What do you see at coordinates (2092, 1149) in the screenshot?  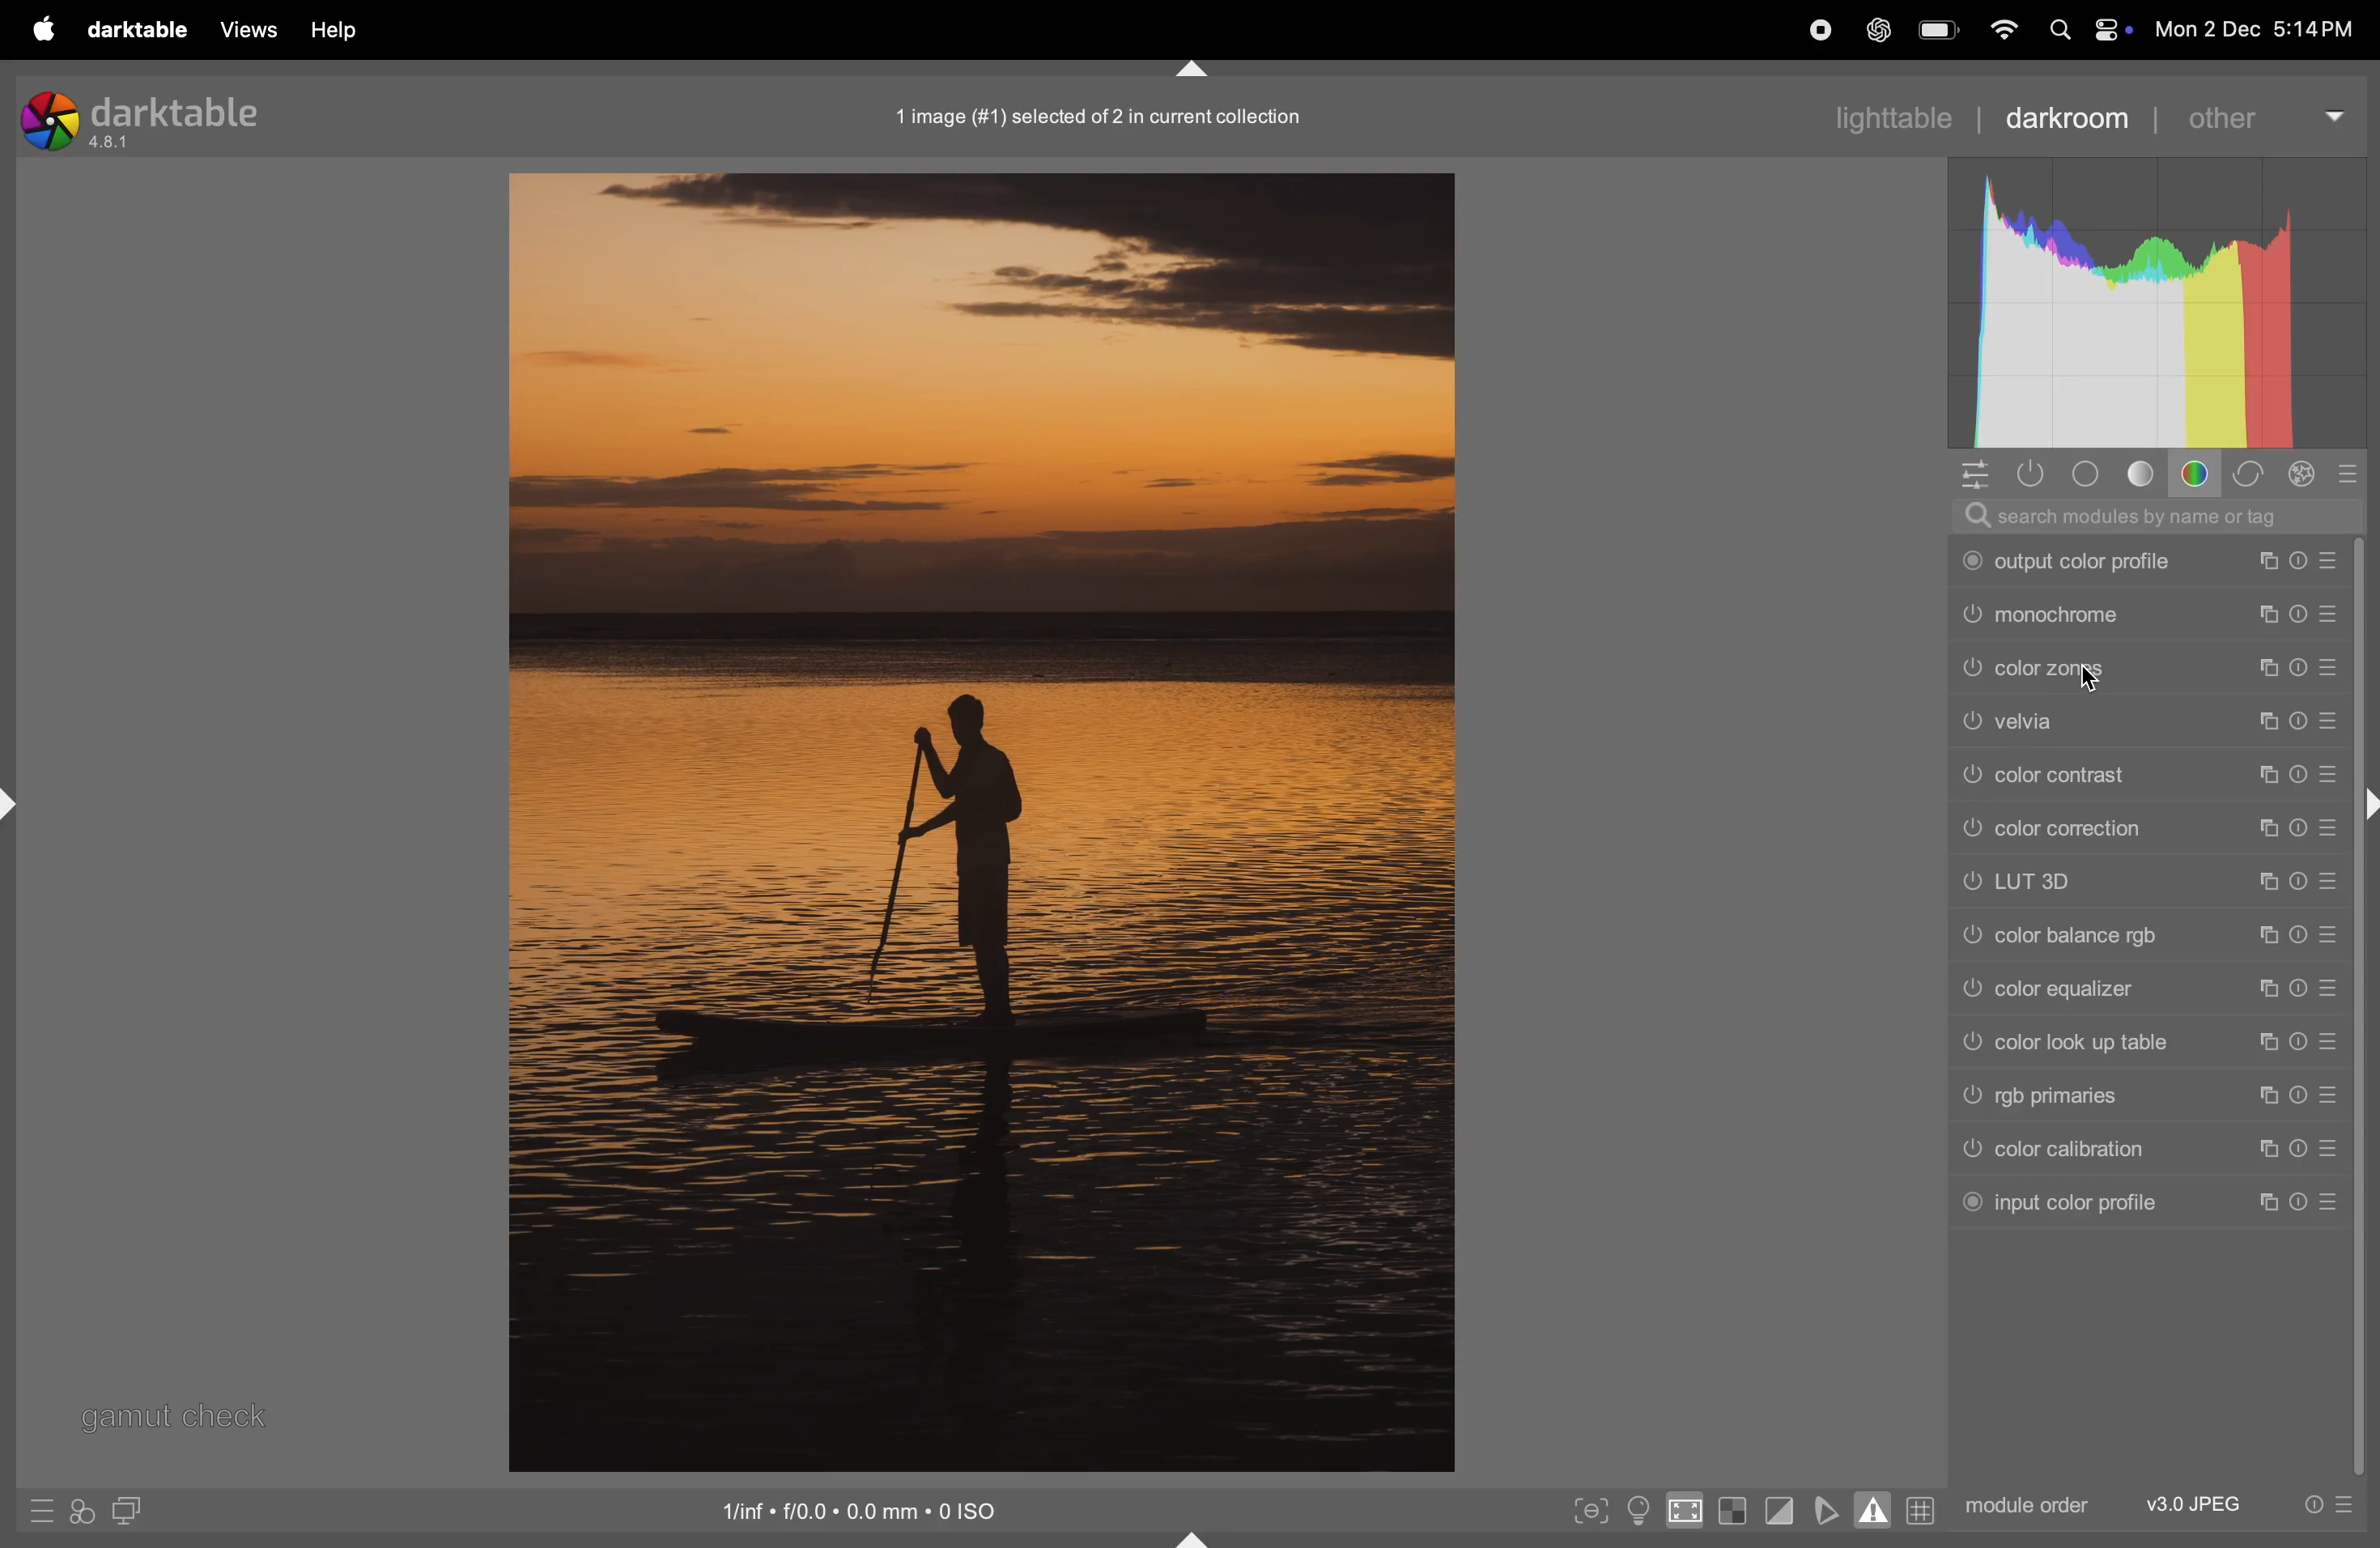 I see `color calibiration` at bounding box center [2092, 1149].